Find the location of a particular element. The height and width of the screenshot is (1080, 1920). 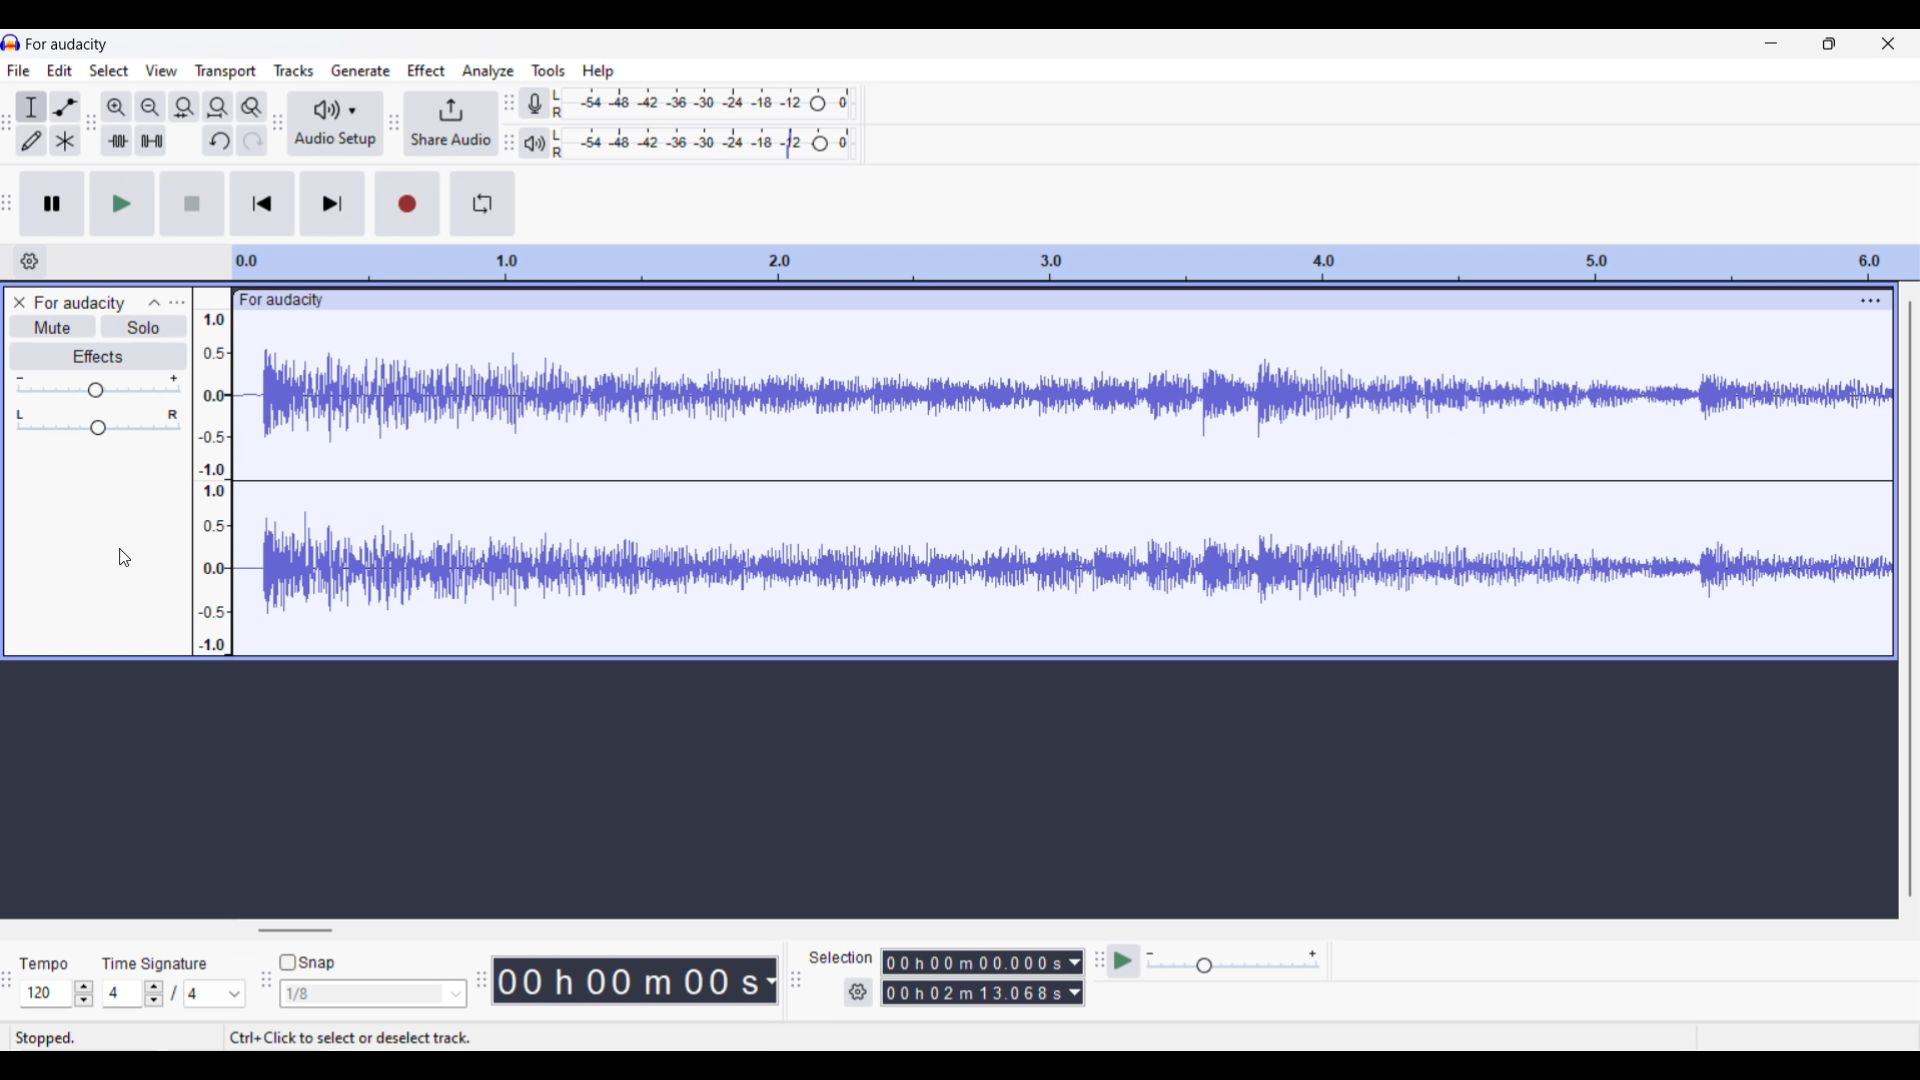

Audio setup is located at coordinates (334, 123).